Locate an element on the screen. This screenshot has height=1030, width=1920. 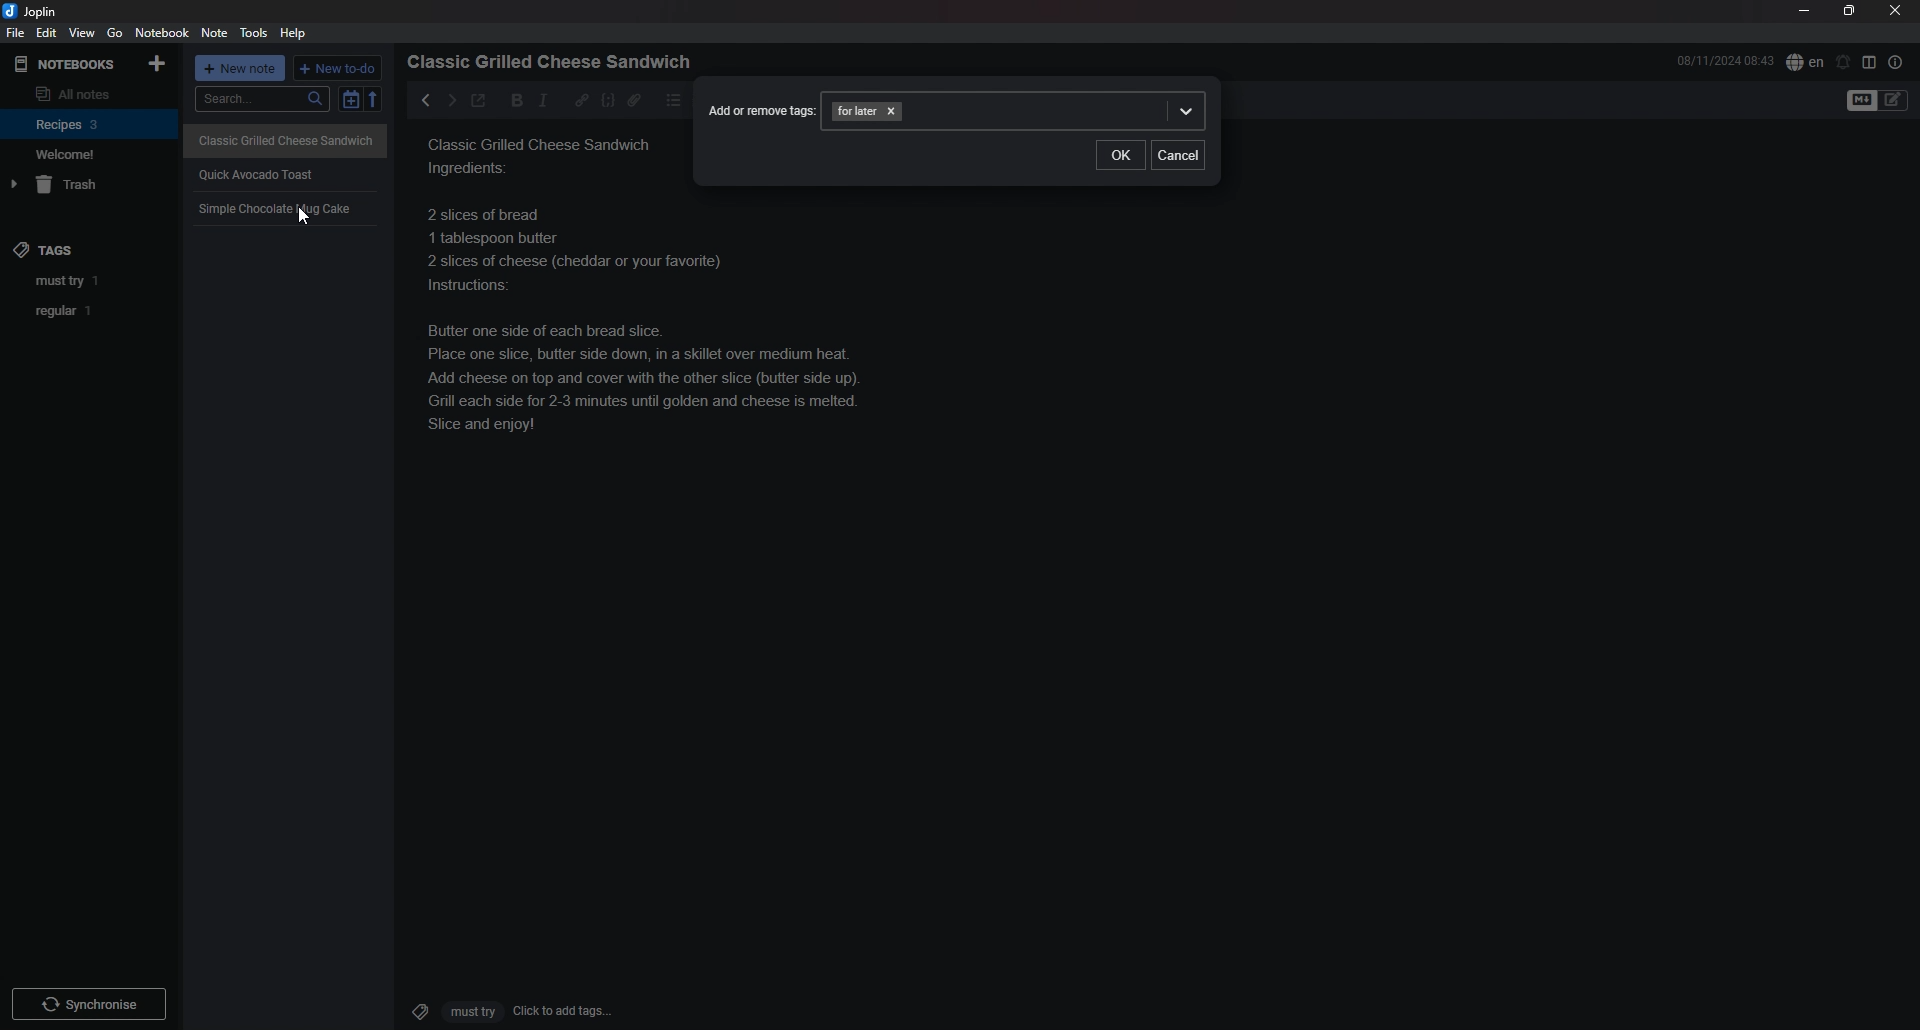
close is located at coordinates (1897, 10).